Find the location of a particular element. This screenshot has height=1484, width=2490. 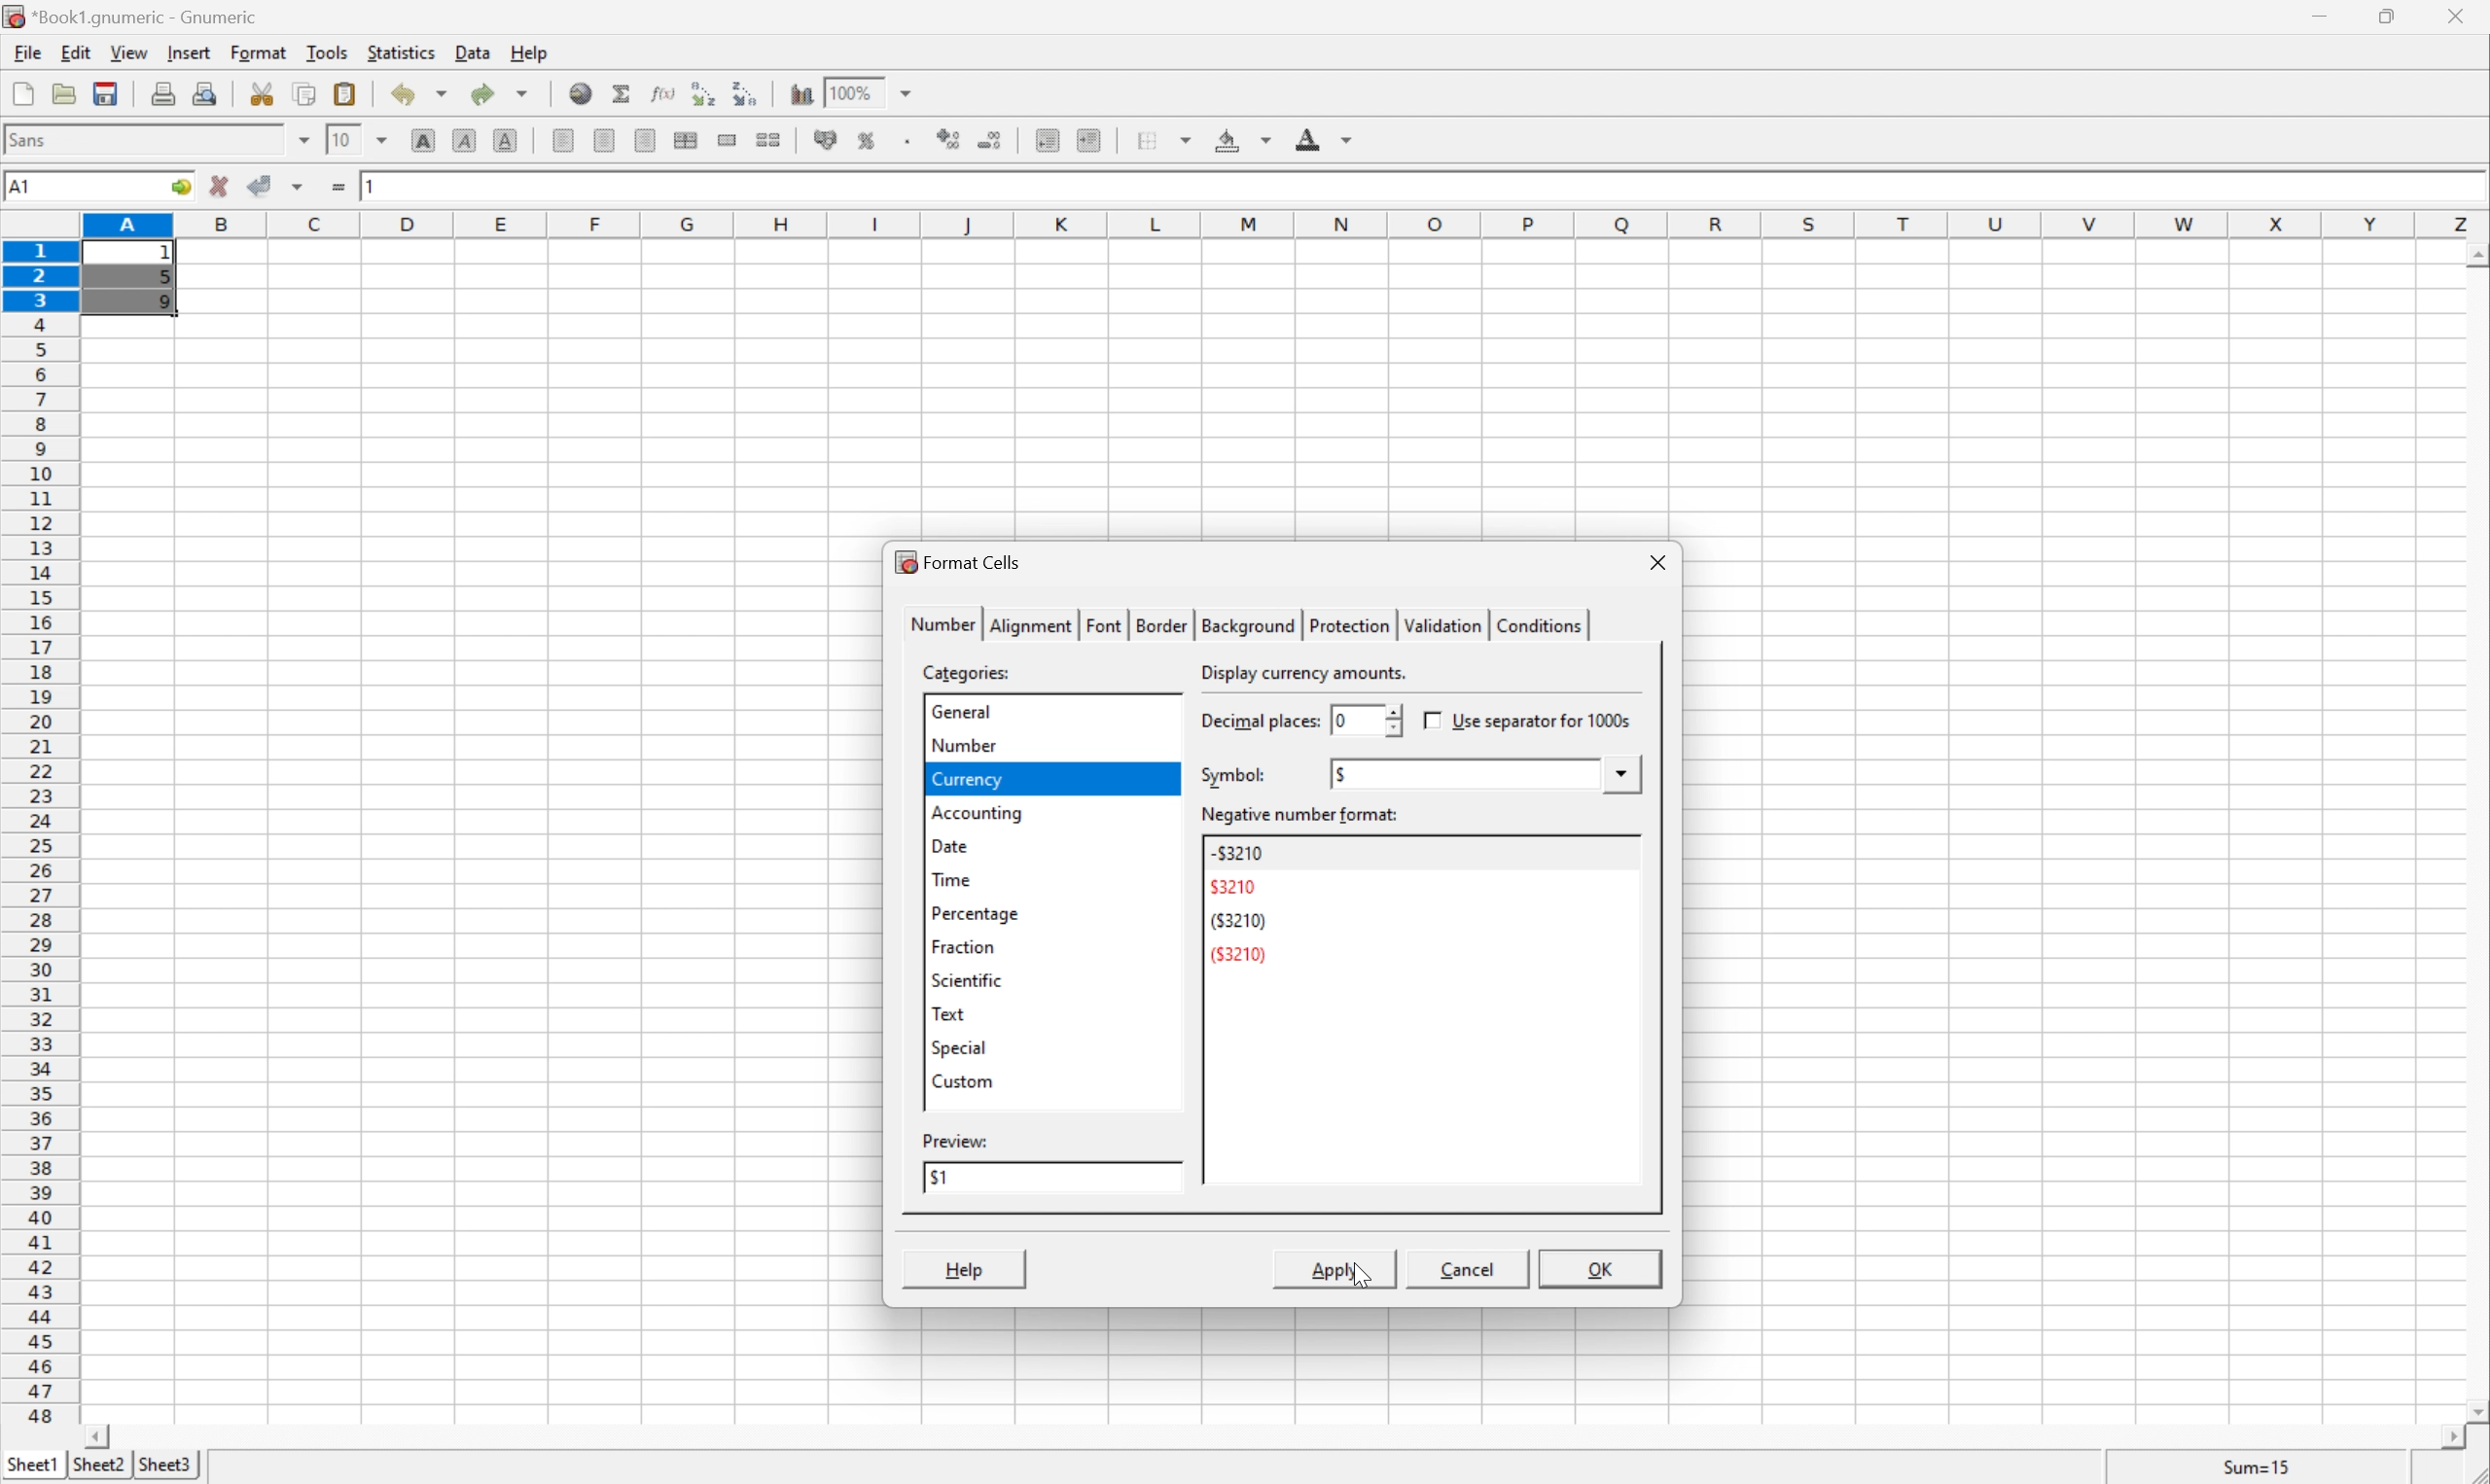

(3210) is located at coordinates (1237, 920).